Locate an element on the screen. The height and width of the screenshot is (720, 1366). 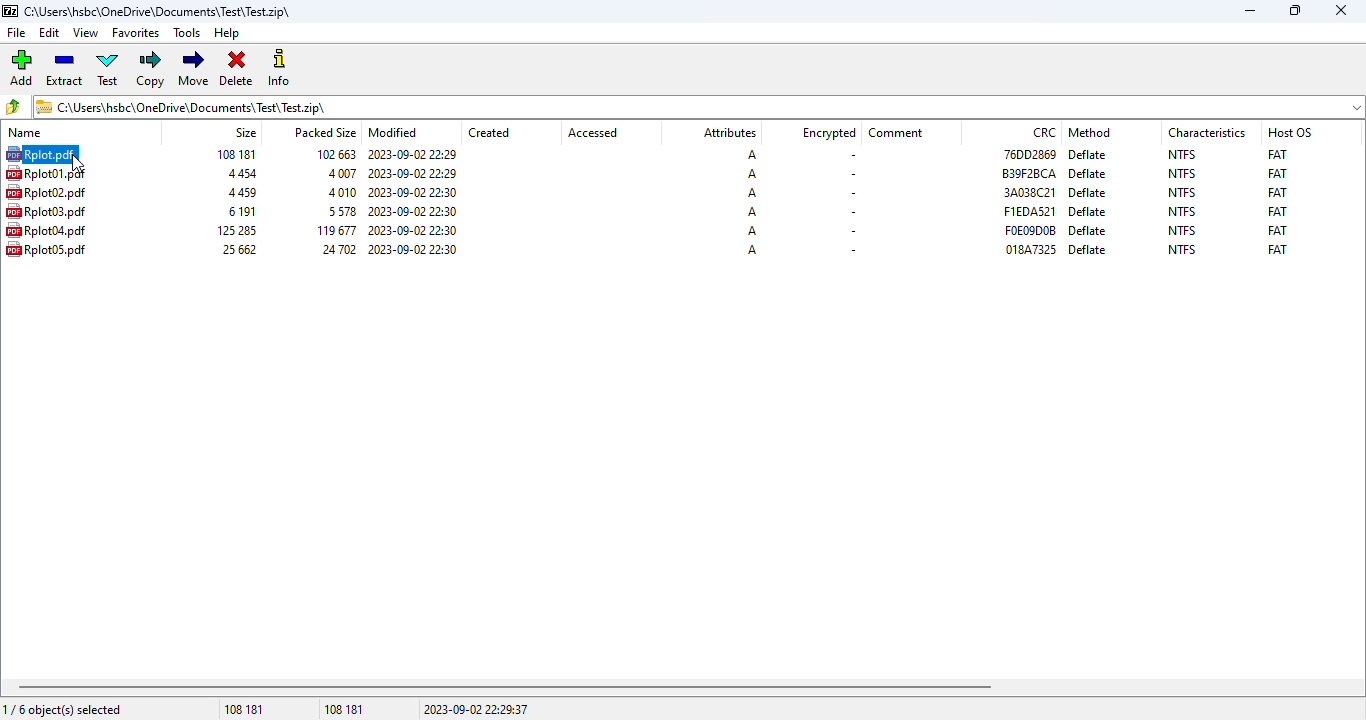
name is located at coordinates (25, 133).